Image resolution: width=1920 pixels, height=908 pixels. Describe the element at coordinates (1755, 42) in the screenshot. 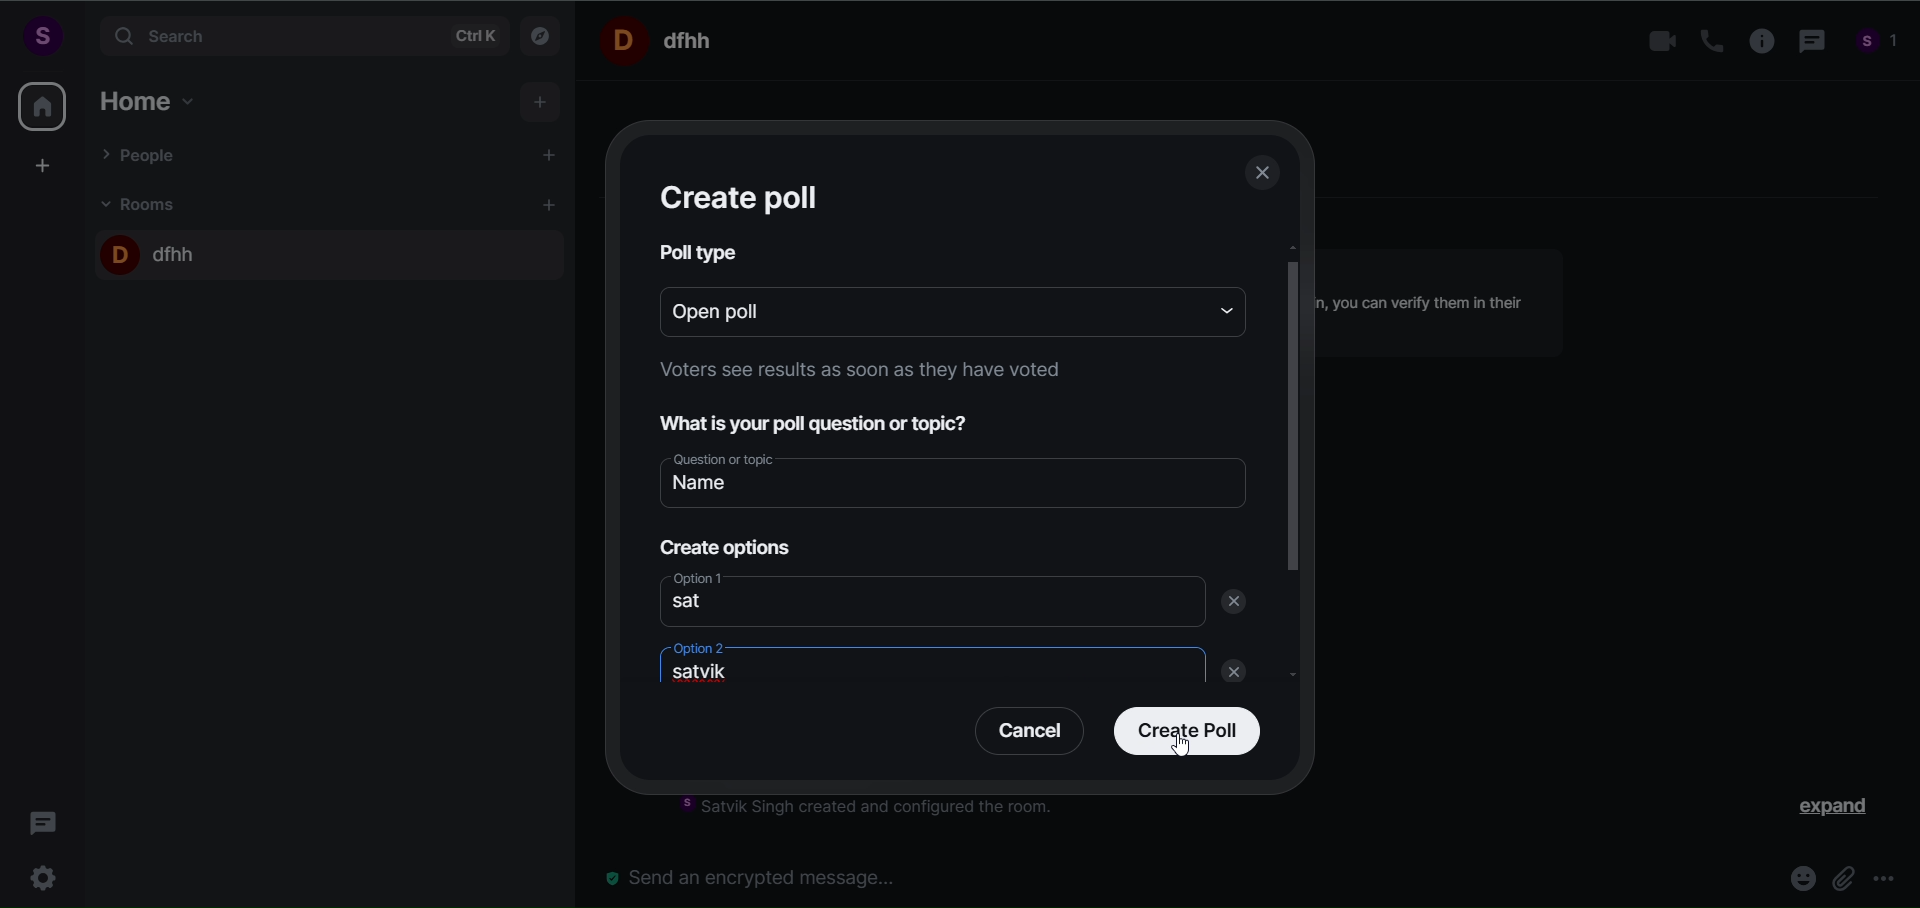

I see `room info` at that location.